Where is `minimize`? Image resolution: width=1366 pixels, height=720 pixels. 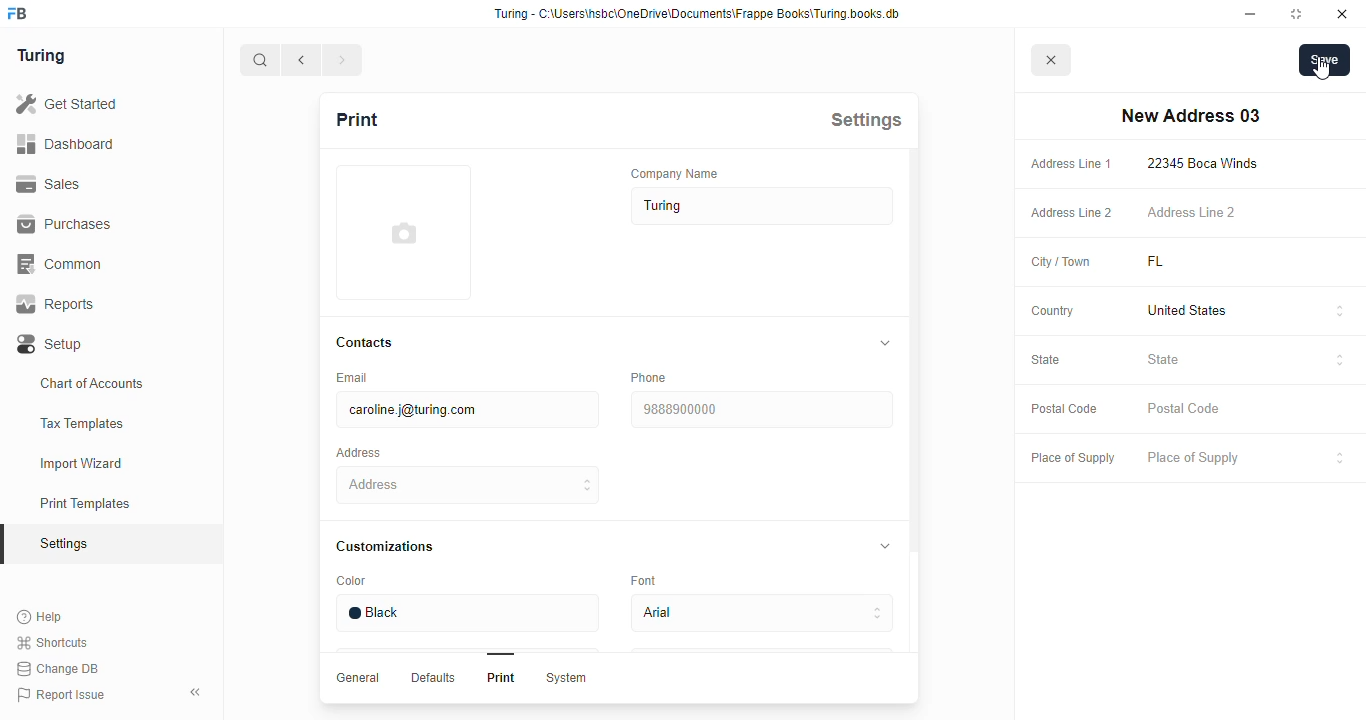
minimize is located at coordinates (1251, 14).